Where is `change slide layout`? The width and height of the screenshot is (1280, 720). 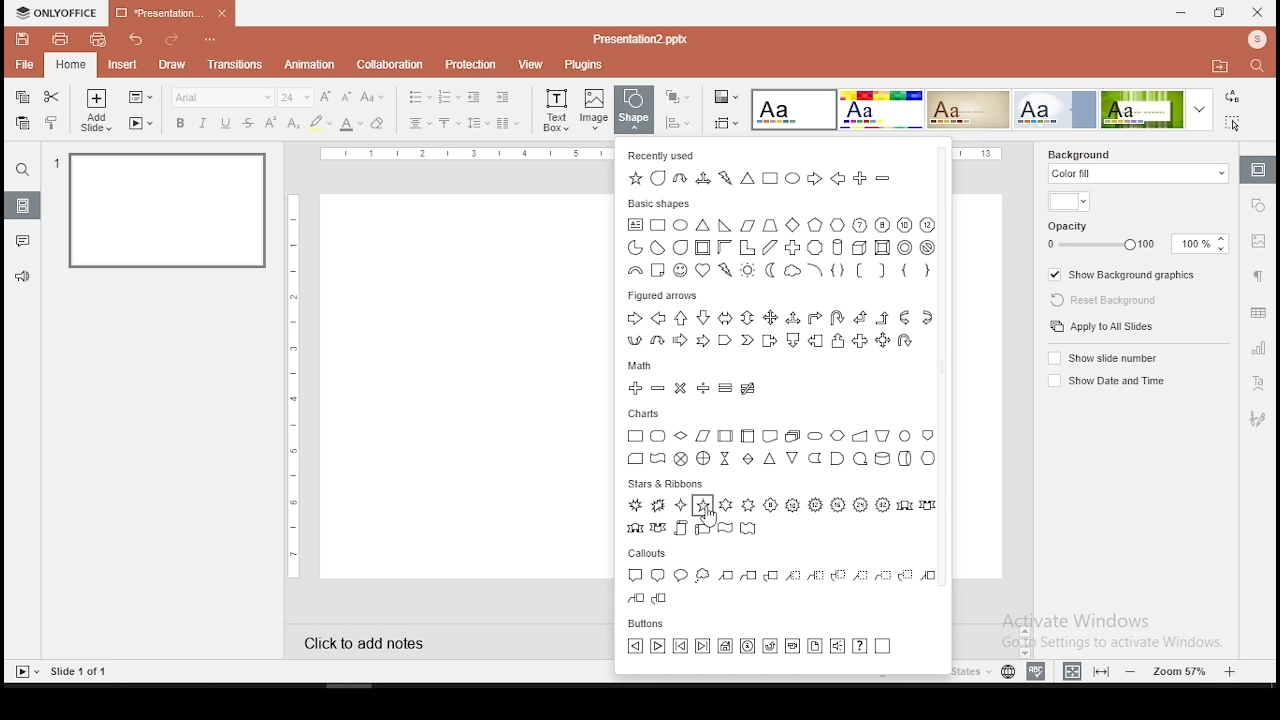
change slide layout is located at coordinates (139, 98).